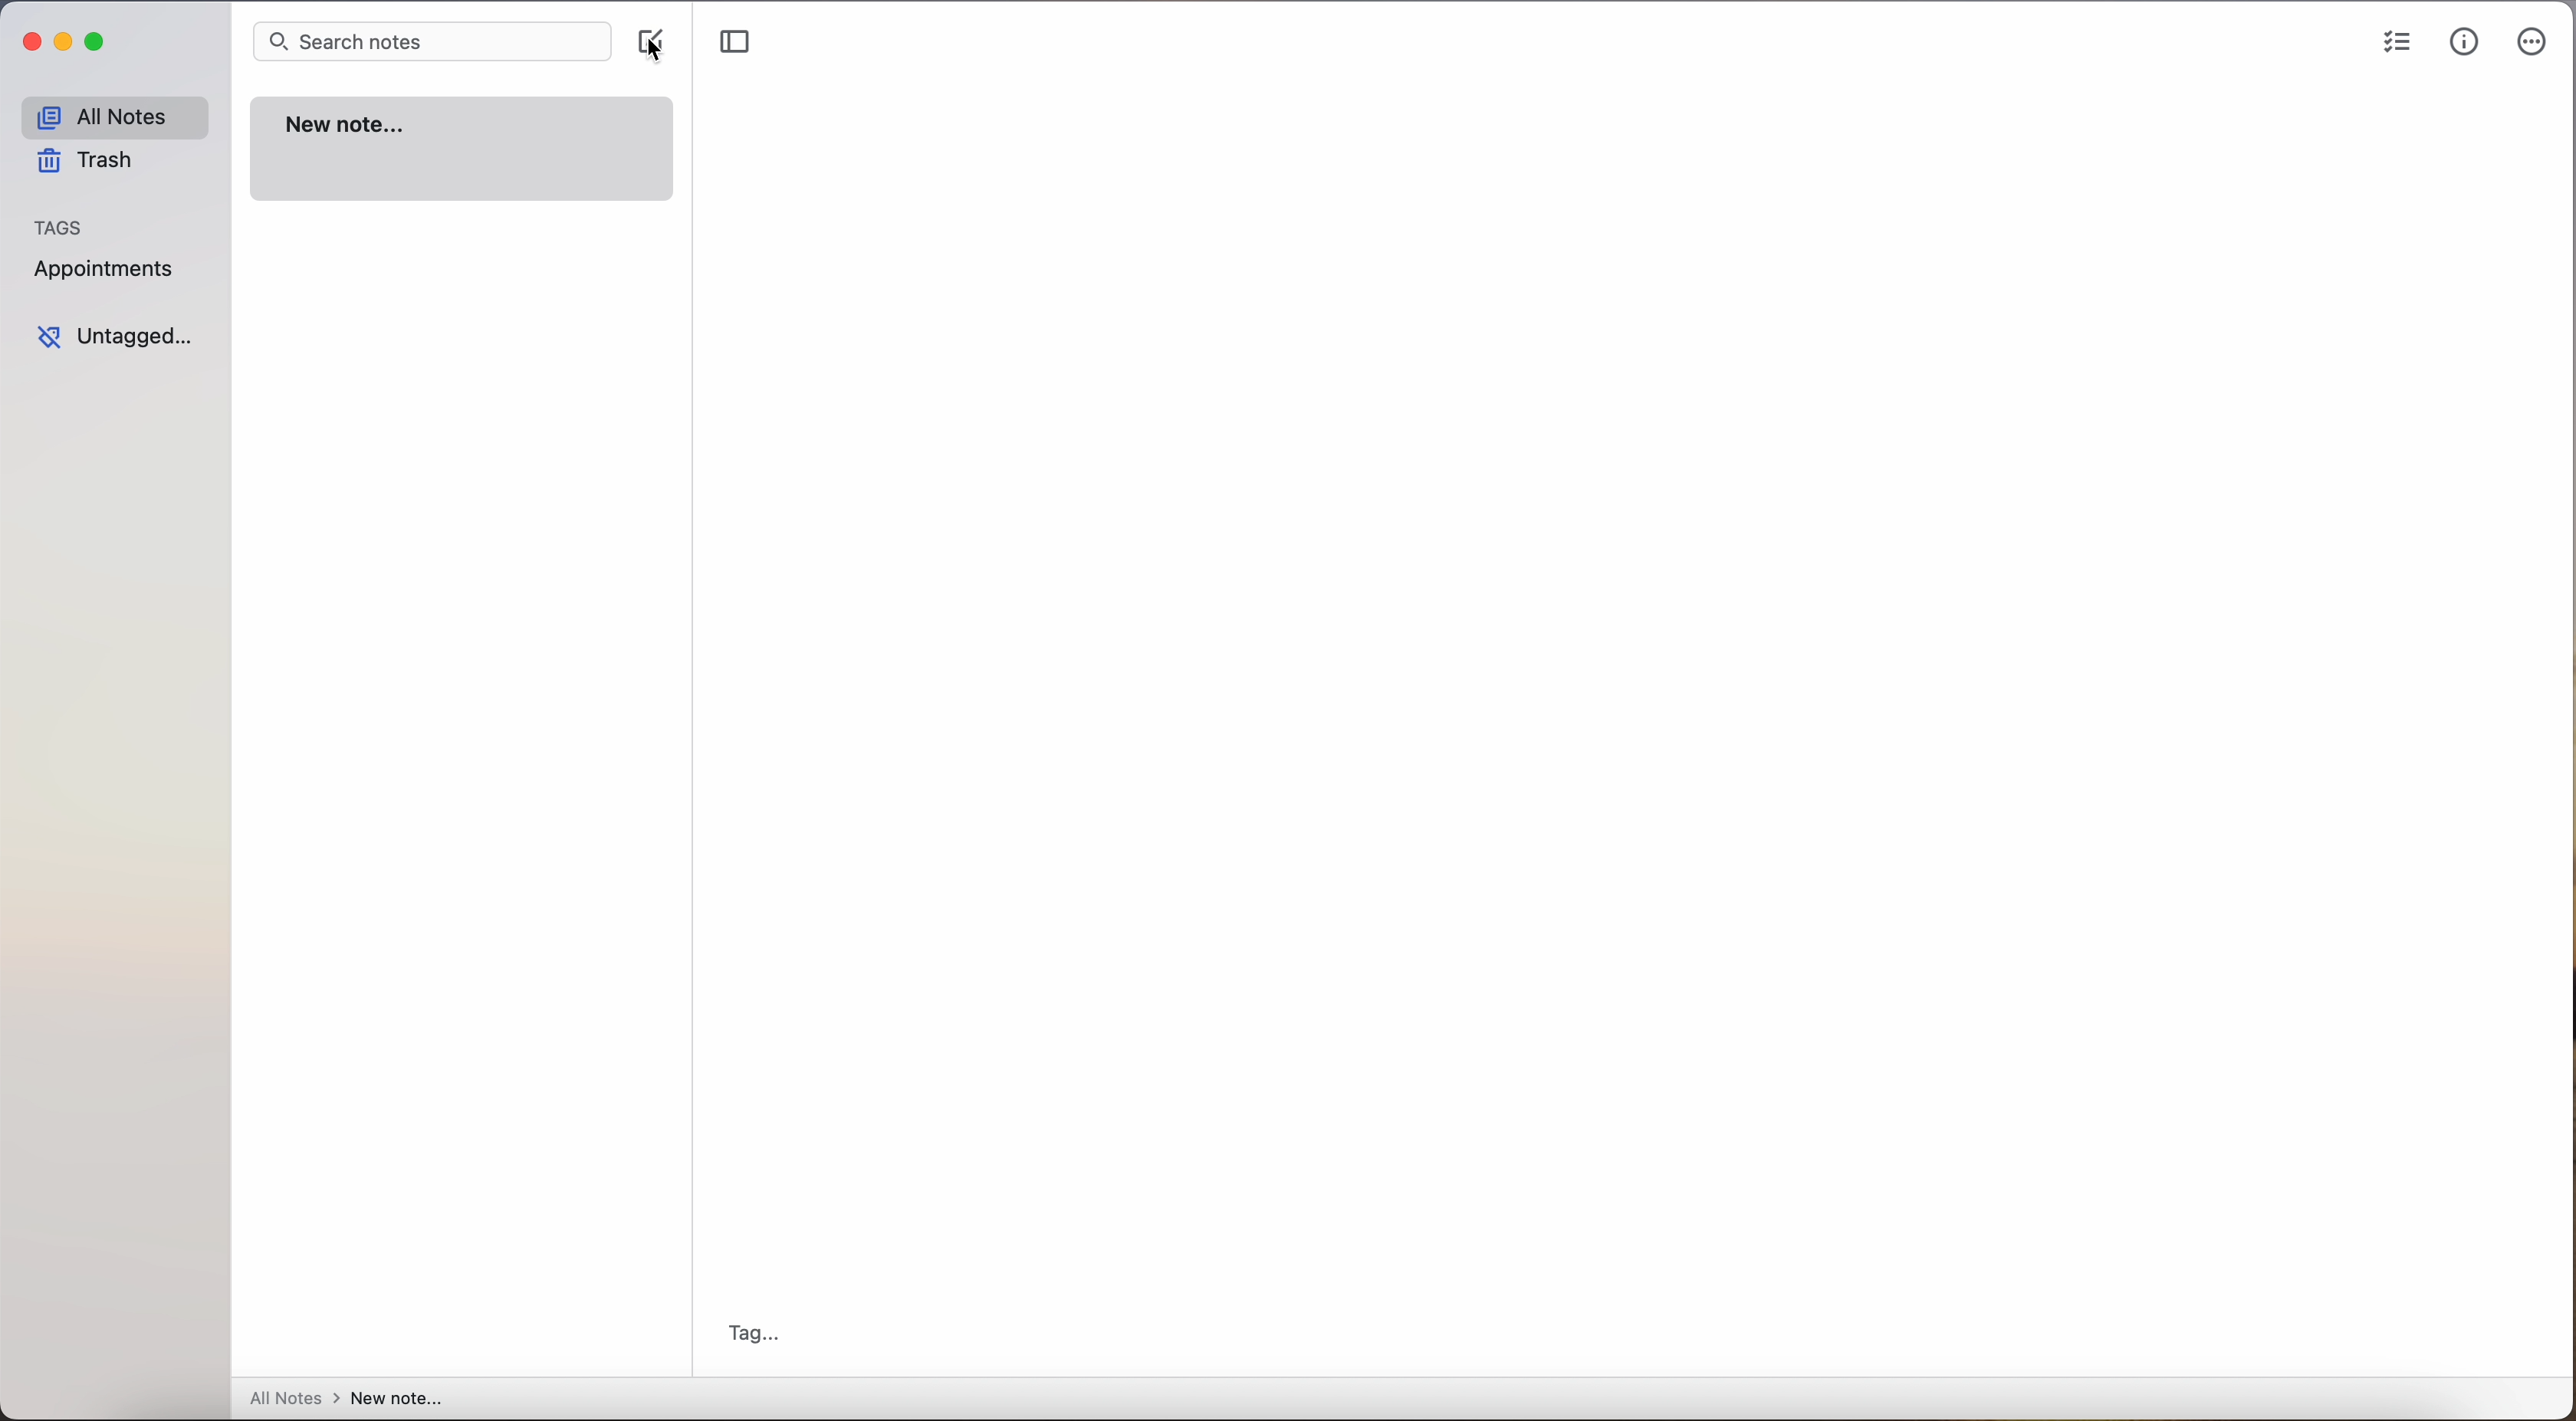 This screenshot has height=1421, width=2576. Describe the element at coordinates (117, 336) in the screenshot. I see `untagged` at that location.